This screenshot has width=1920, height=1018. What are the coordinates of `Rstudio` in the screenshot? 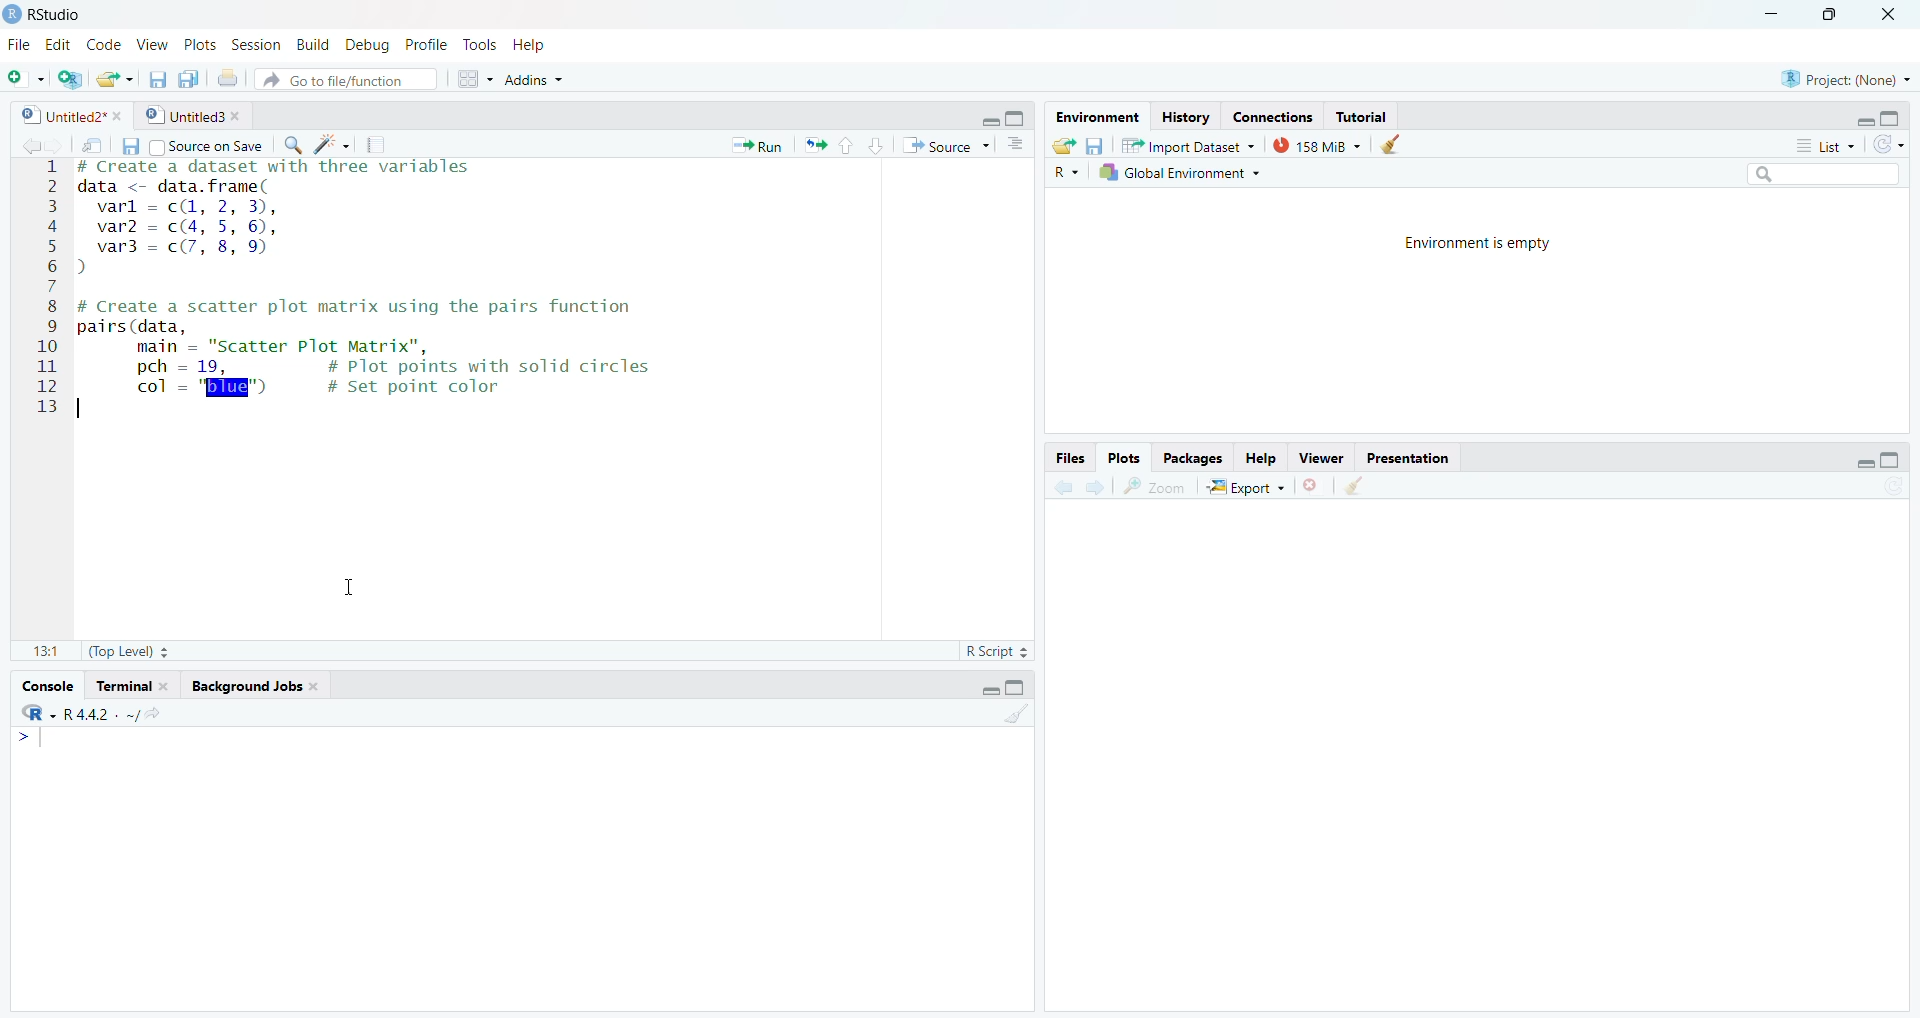 It's located at (59, 12).